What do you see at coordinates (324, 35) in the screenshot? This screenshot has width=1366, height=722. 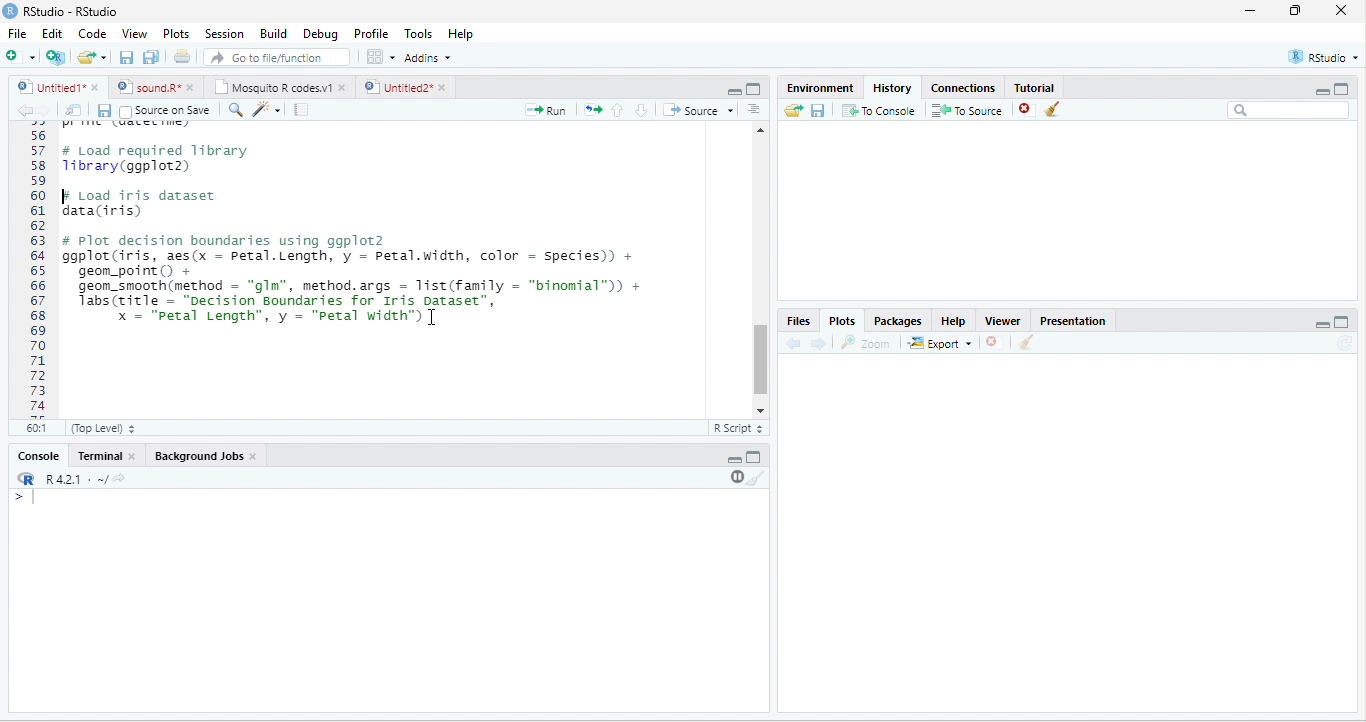 I see `Debug` at bounding box center [324, 35].